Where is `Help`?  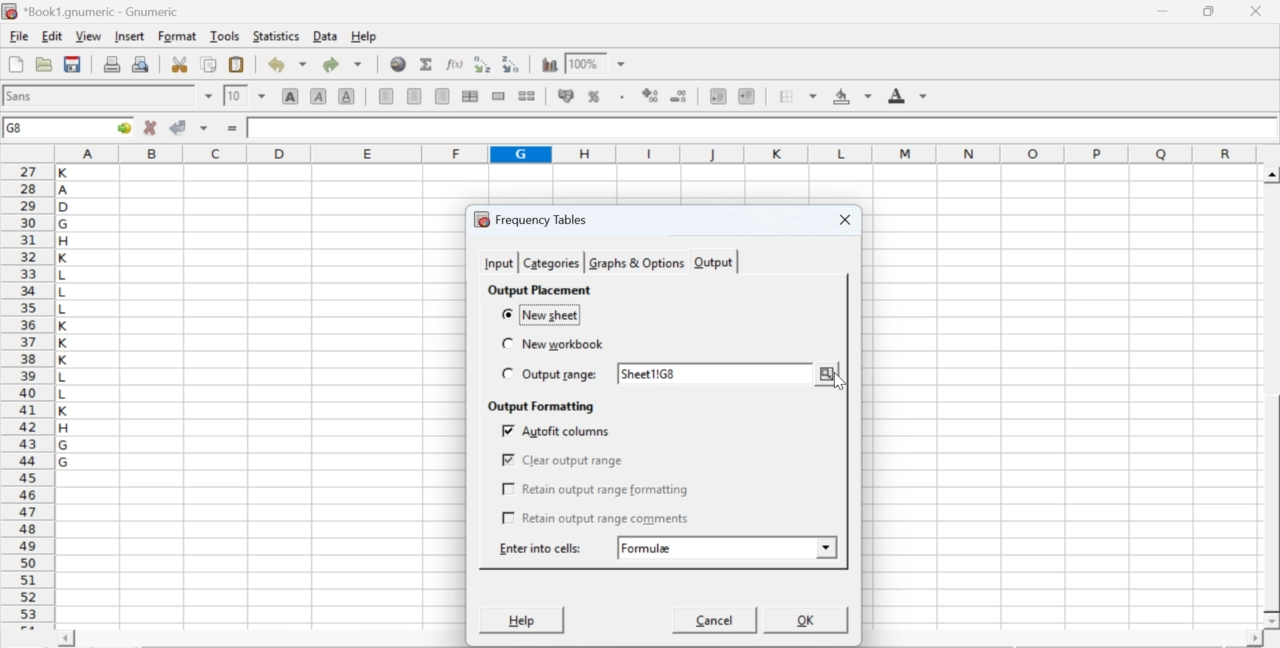
Help is located at coordinates (520, 620).